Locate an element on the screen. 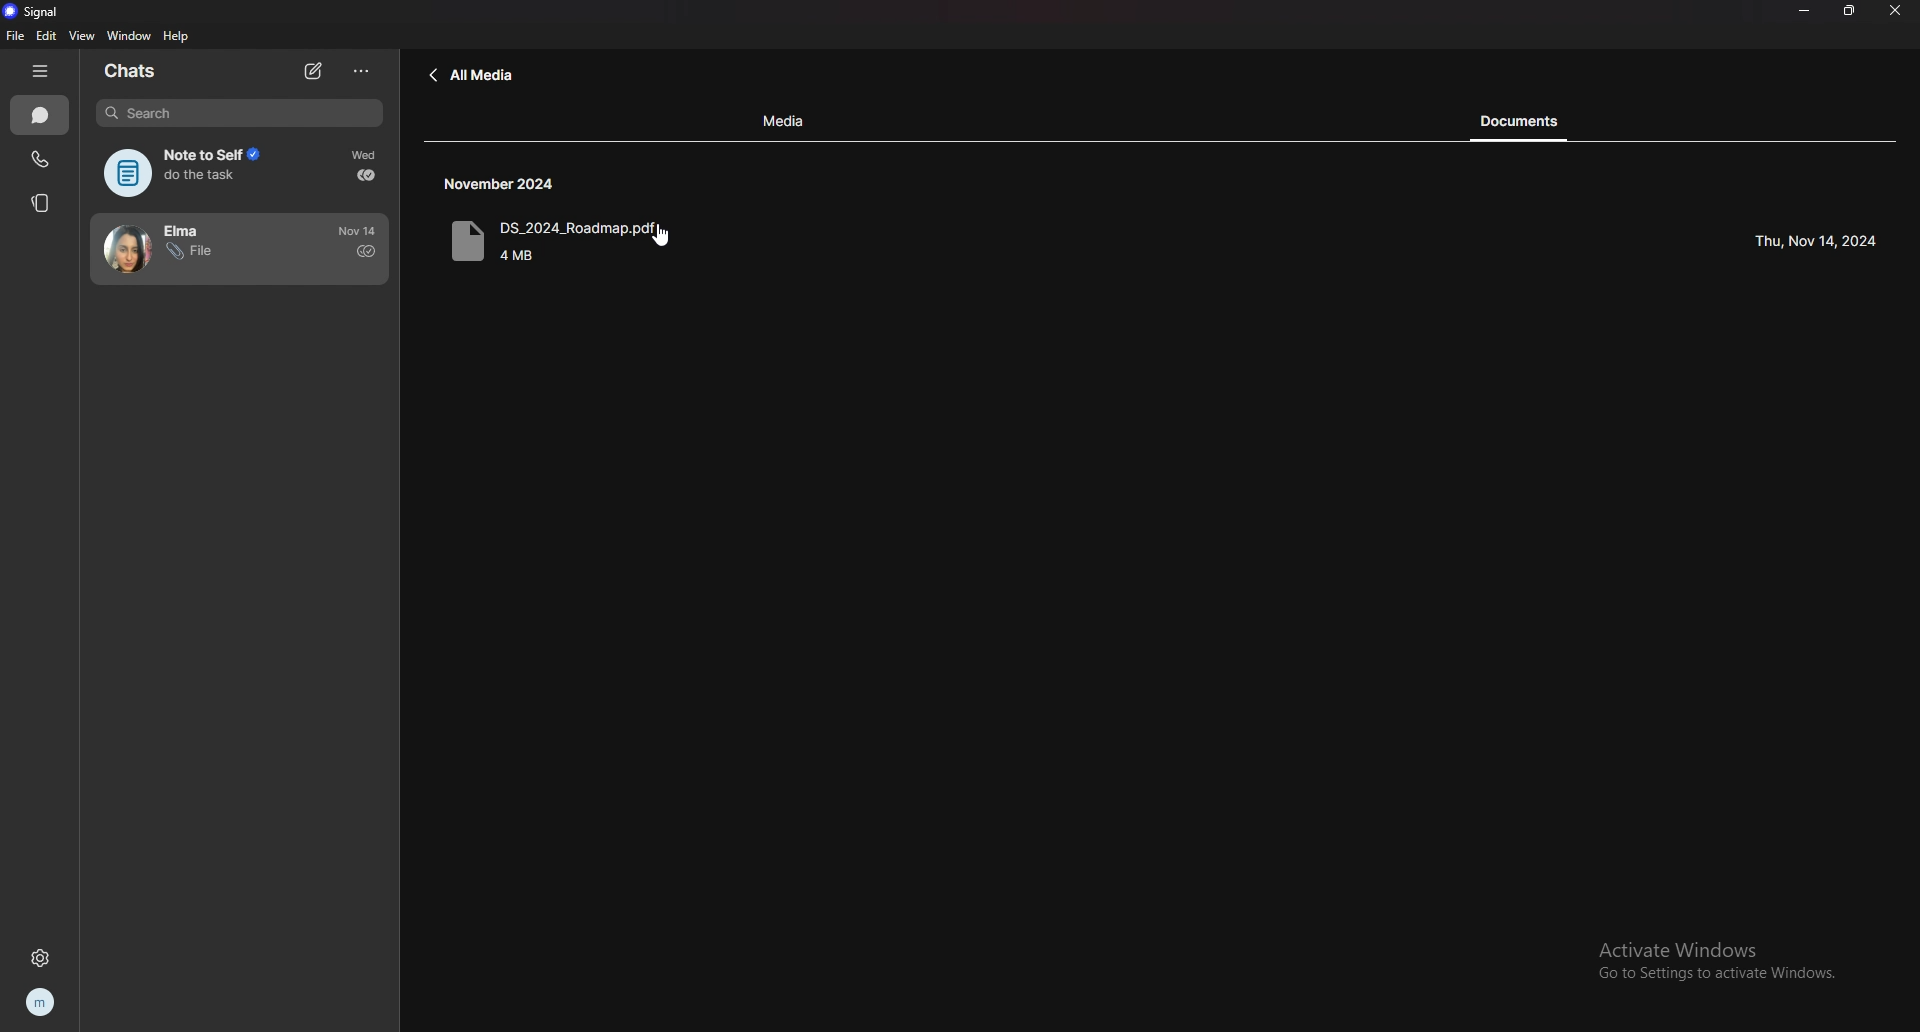  time is located at coordinates (360, 230).